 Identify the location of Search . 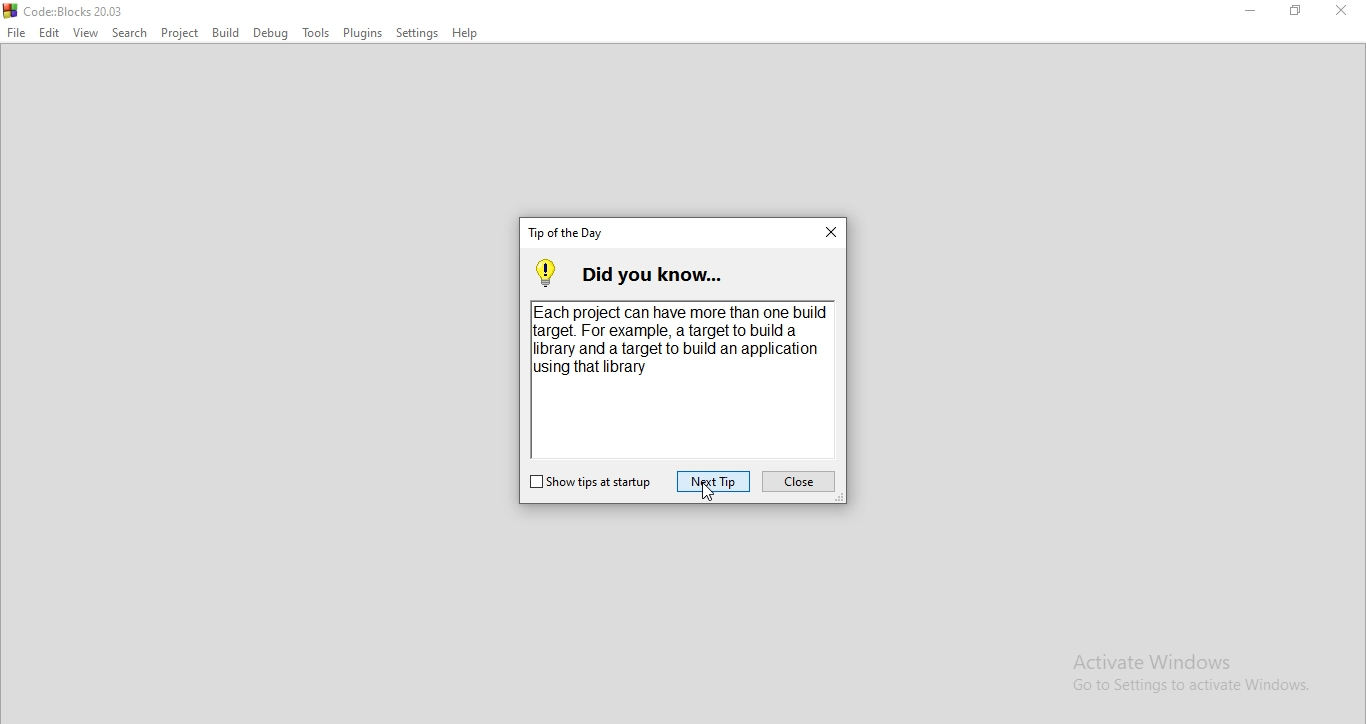
(129, 32).